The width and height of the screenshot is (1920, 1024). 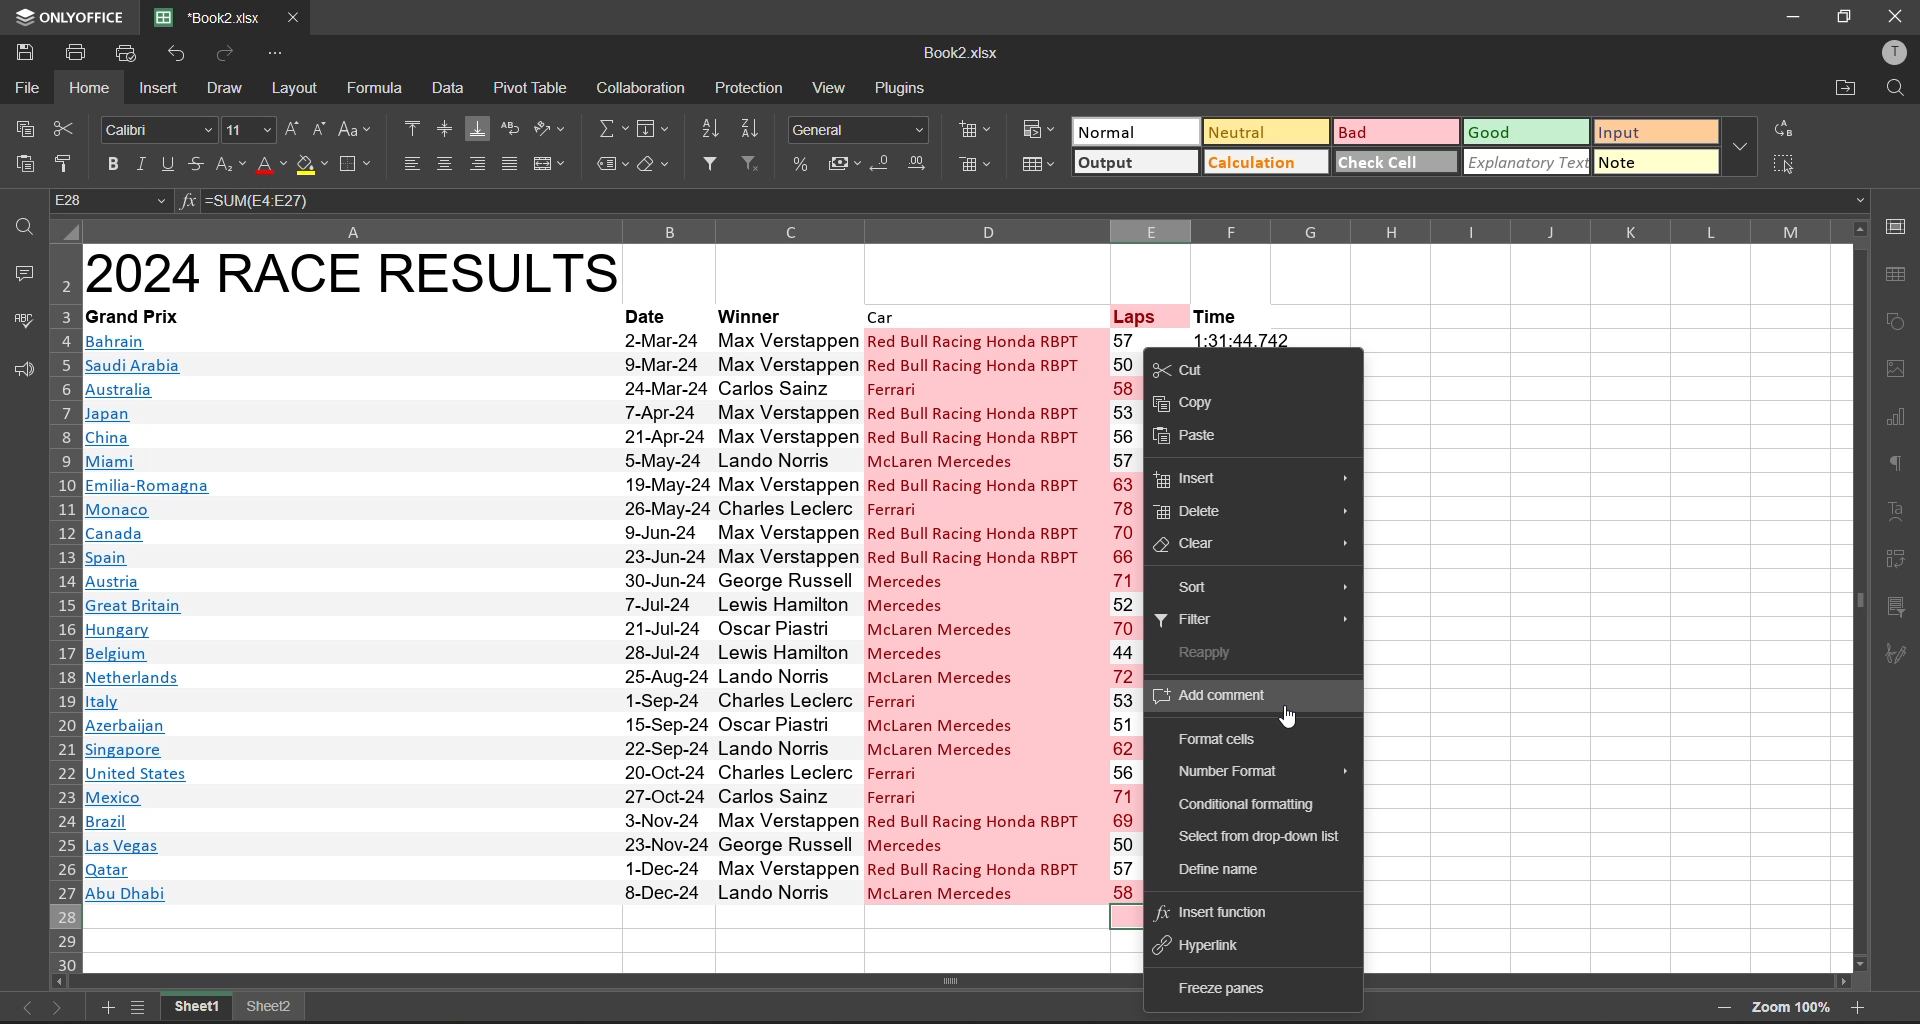 I want to click on feedback, so click(x=20, y=369).